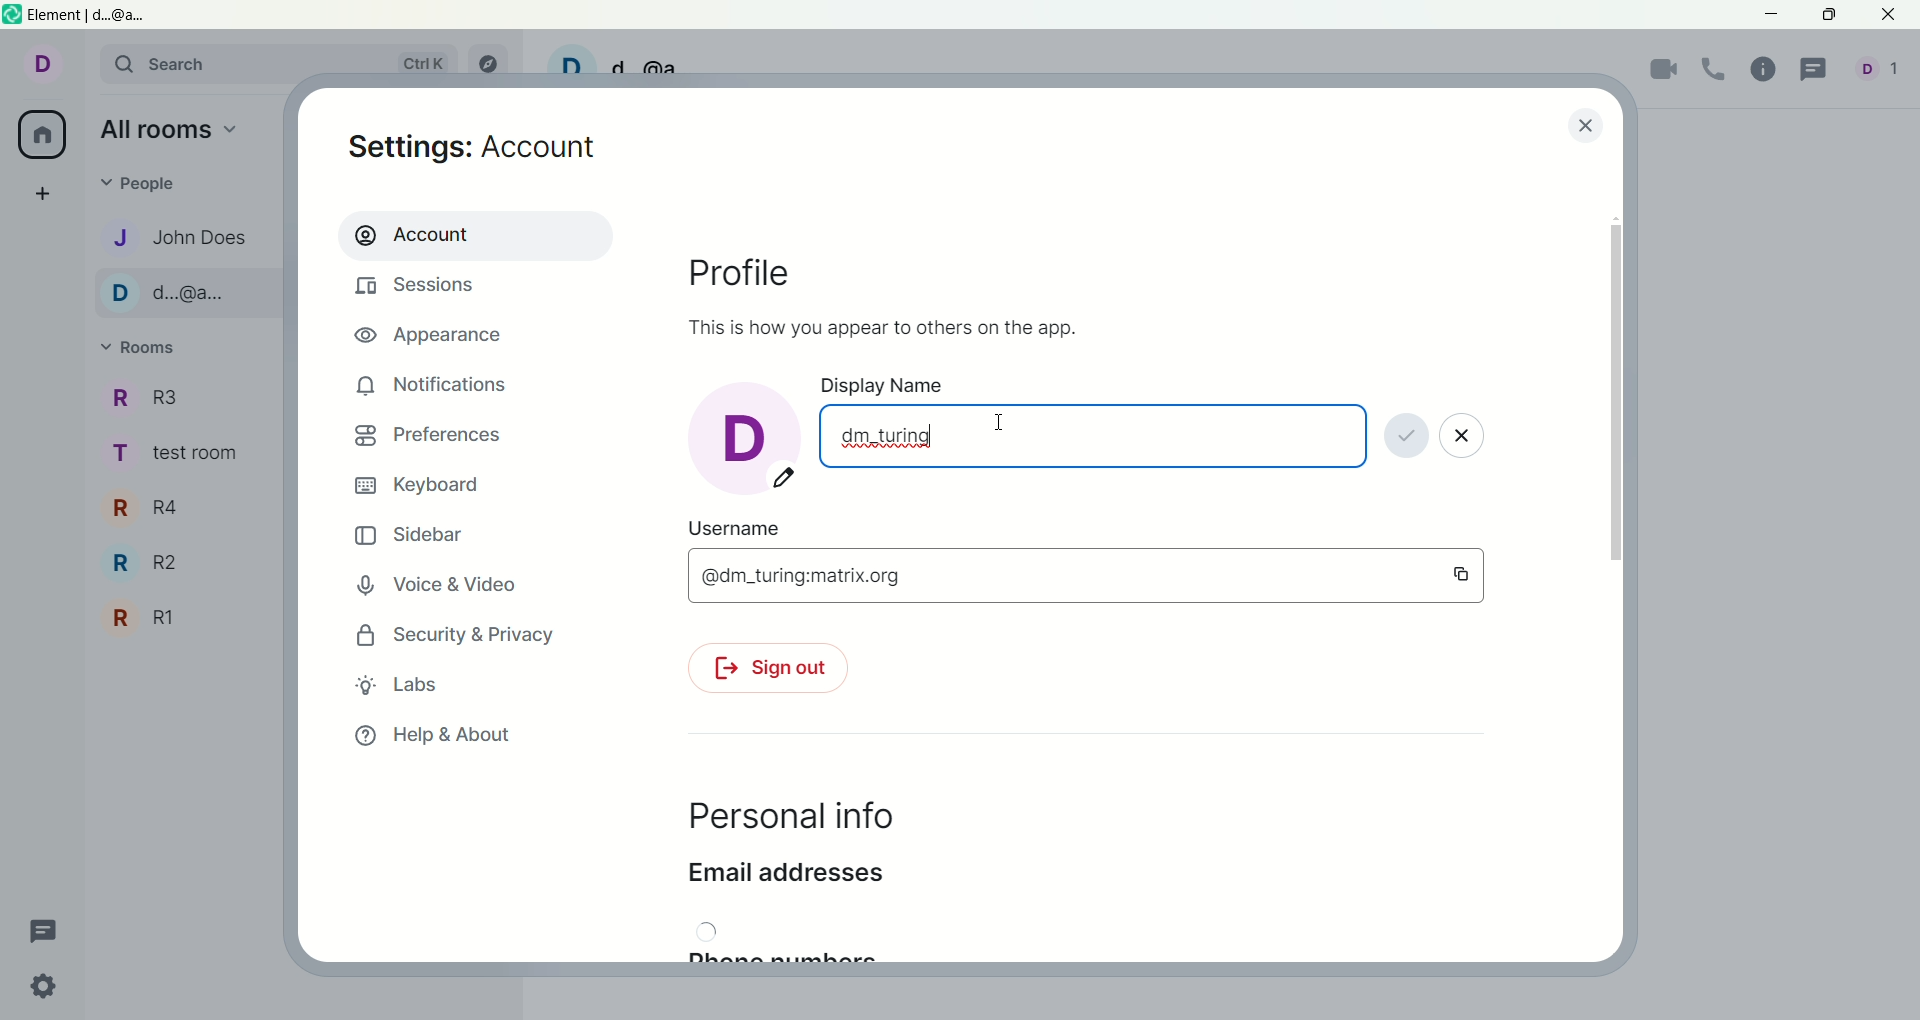 The height and width of the screenshot is (1020, 1920). What do you see at coordinates (53, 68) in the screenshot?
I see `account` at bounding box center [53, 68].